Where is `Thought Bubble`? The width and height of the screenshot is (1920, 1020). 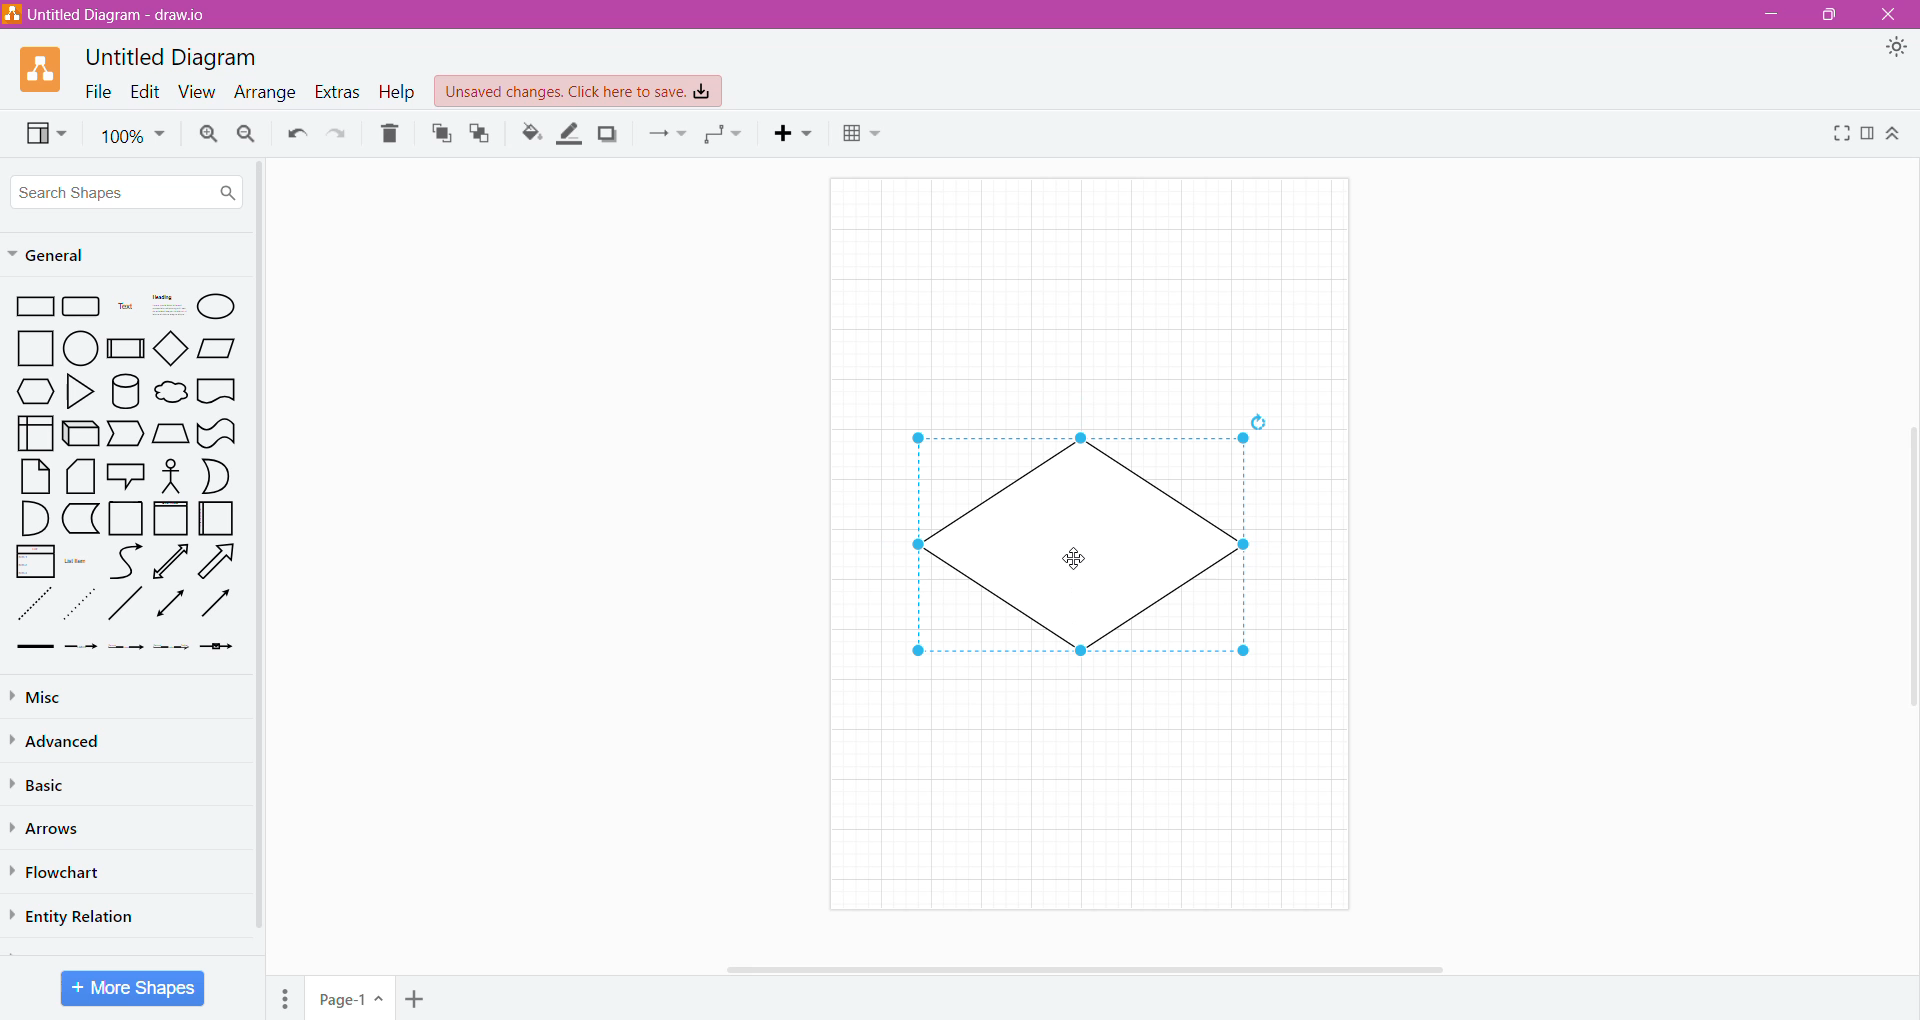 Thought Bubble is located at coordinates (170, 394).